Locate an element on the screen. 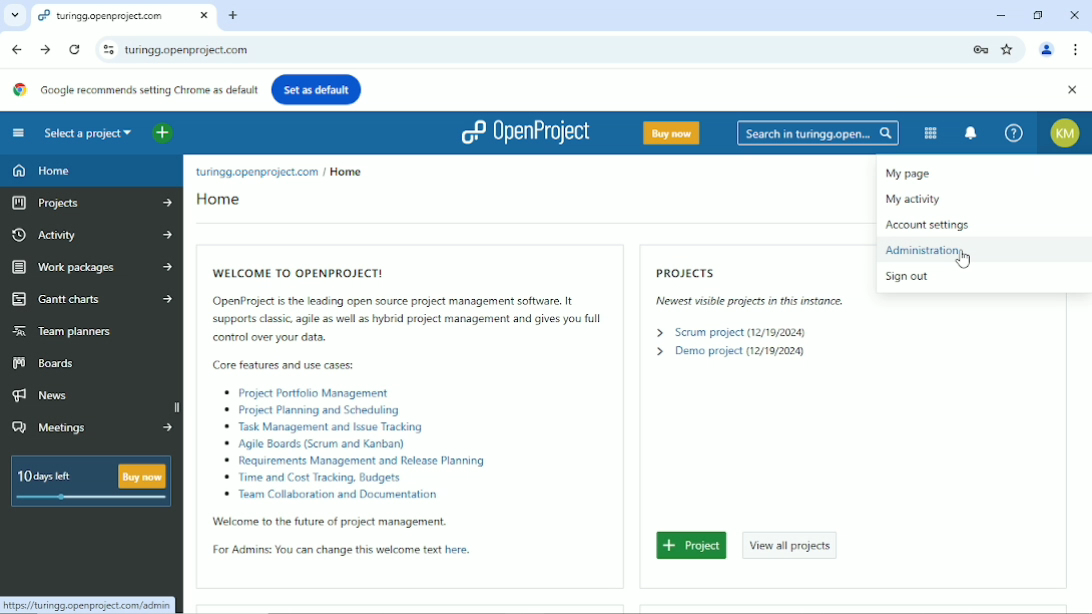 This screenshot has width=1092, height=614. ‘® Propect Planning and Scheduling is located at coordinates (316, 409).